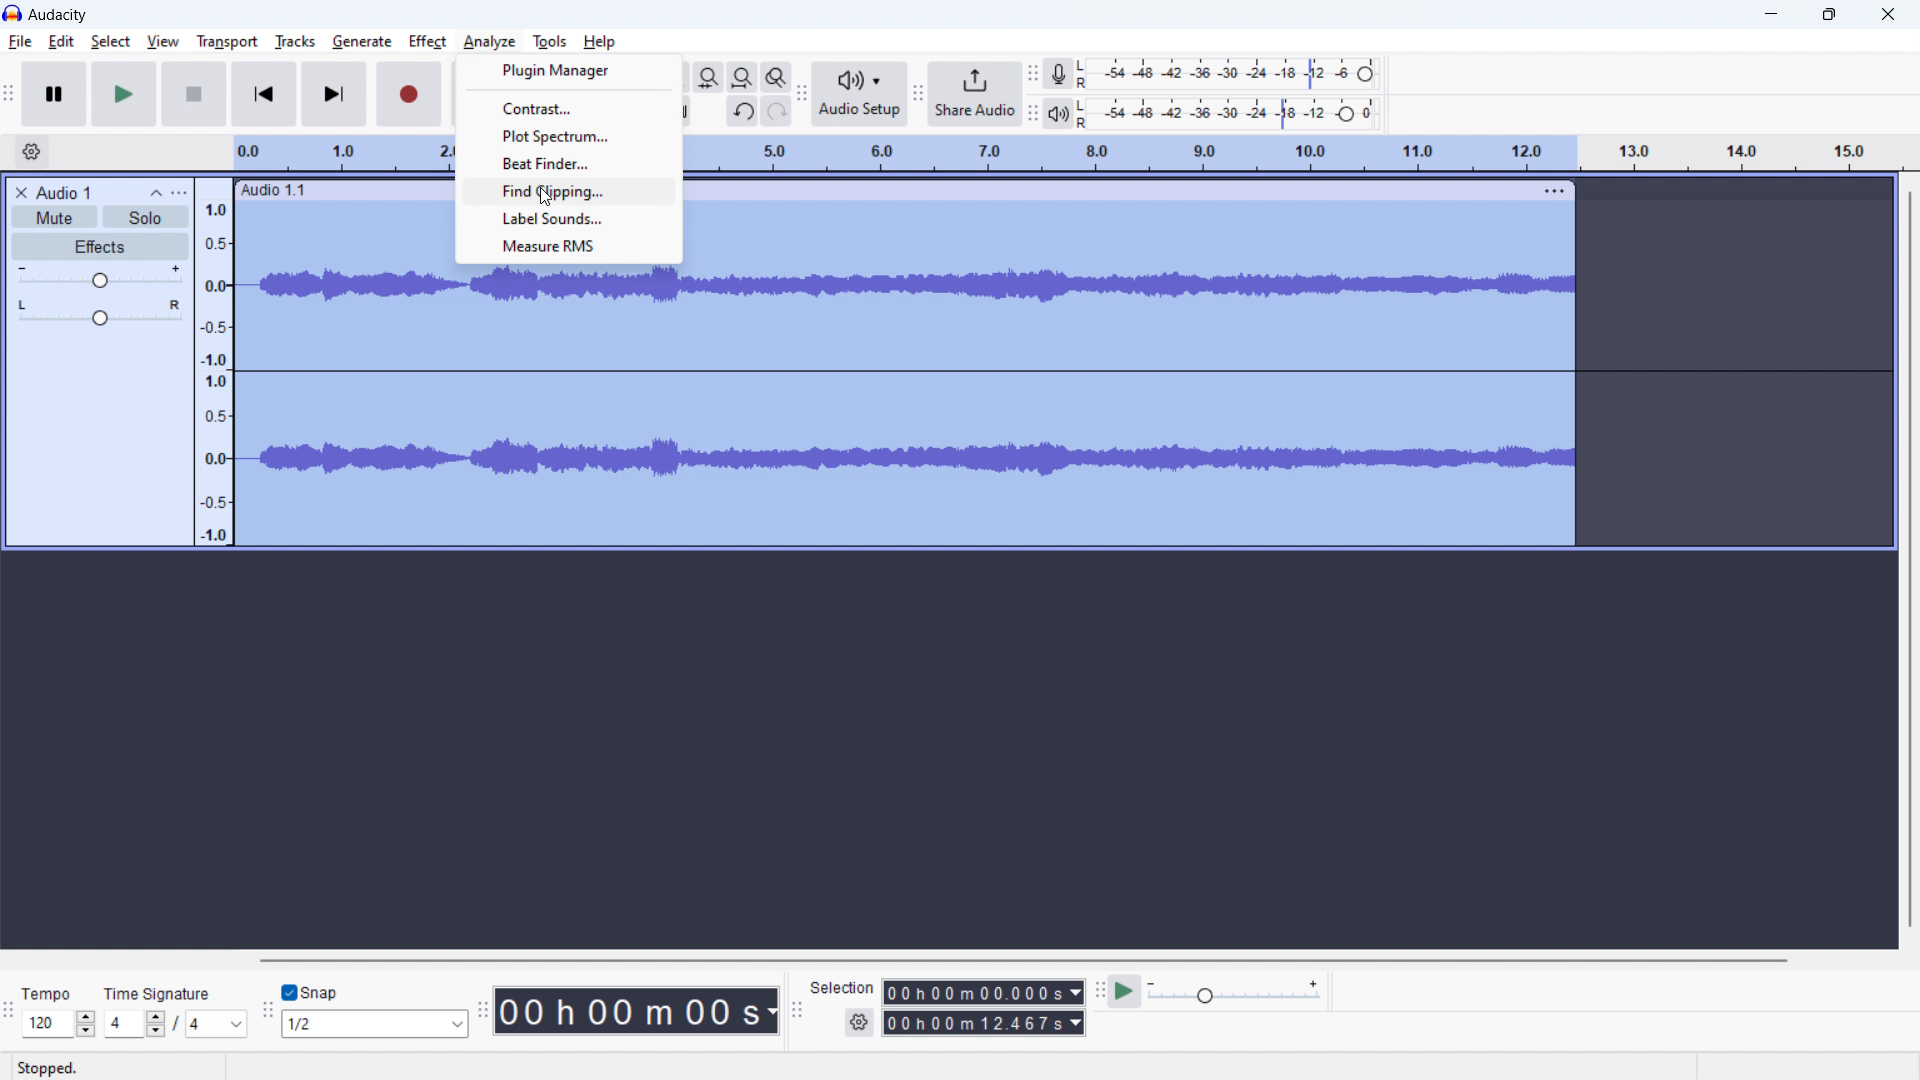  Describe the element at coordinates (65, 193) in the screenshot. I see `recording title` at that location.